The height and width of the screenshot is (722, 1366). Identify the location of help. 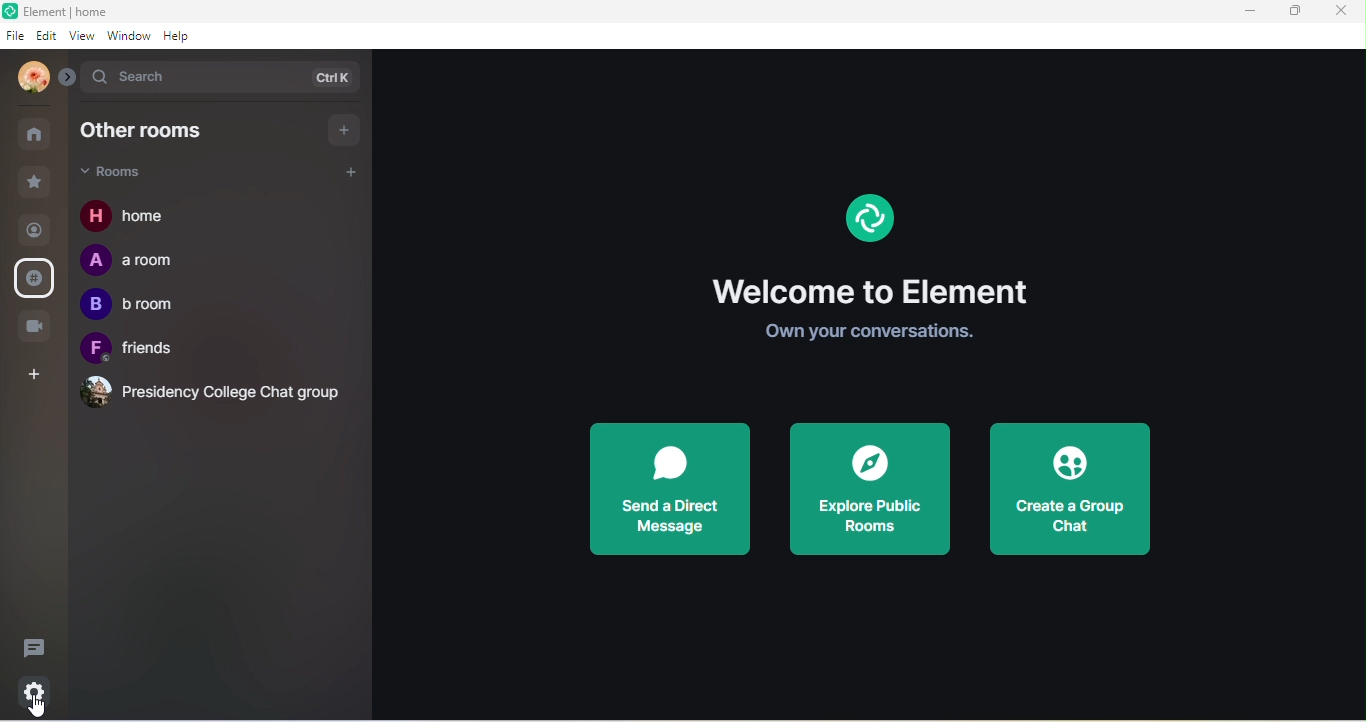
(178, 36).